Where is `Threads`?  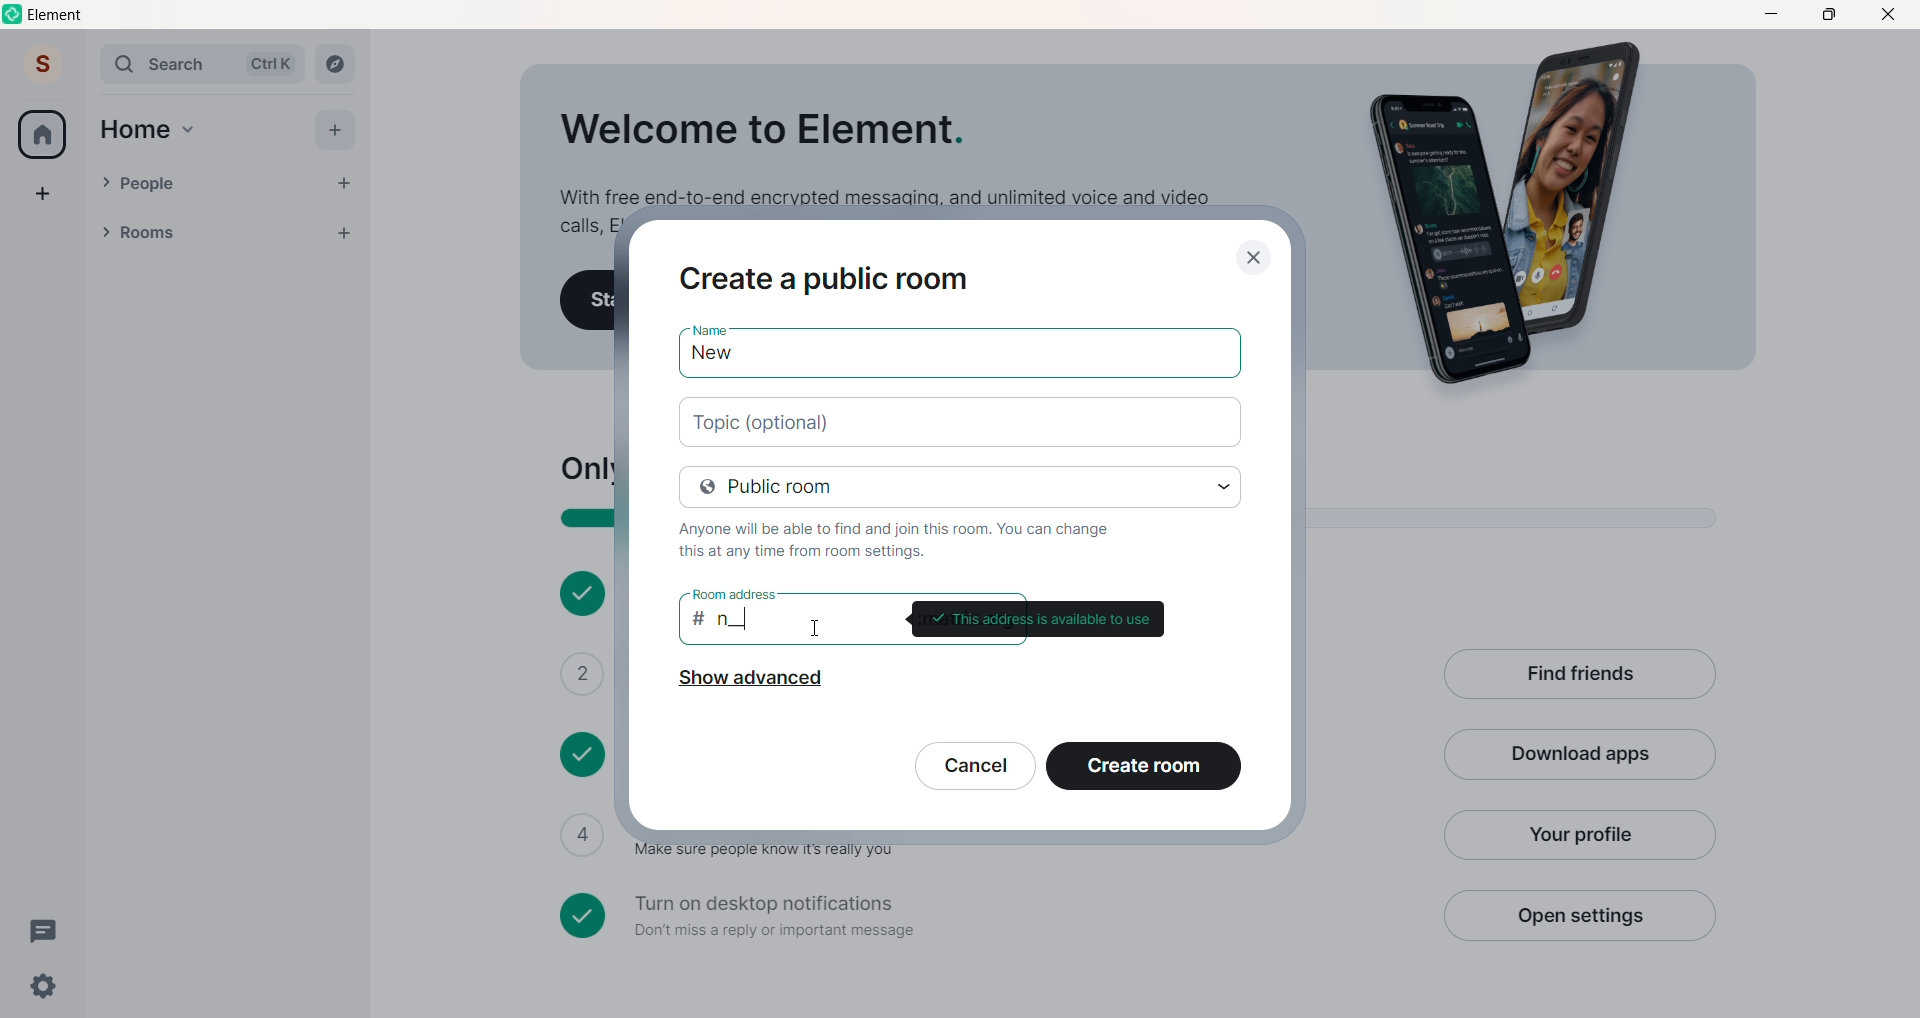
Threads is located at coordinates (47, 932).